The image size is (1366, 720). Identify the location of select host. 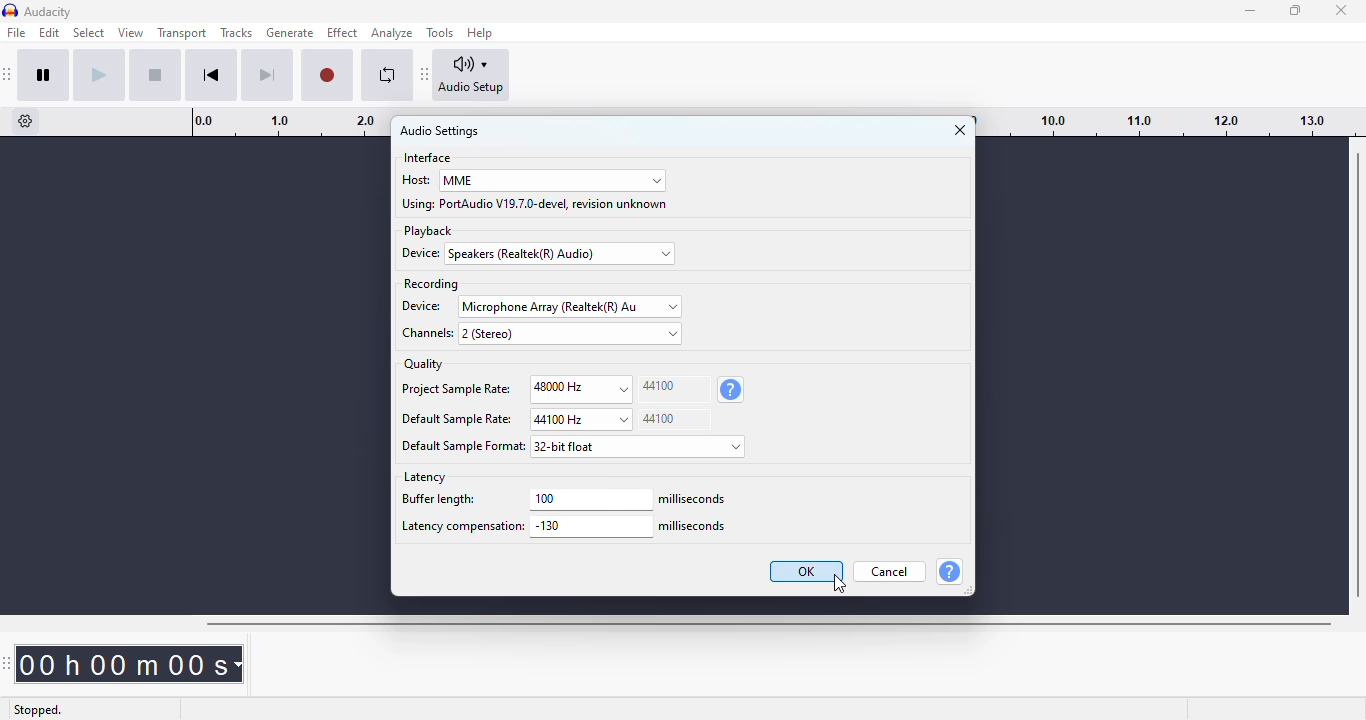
(552, 181).